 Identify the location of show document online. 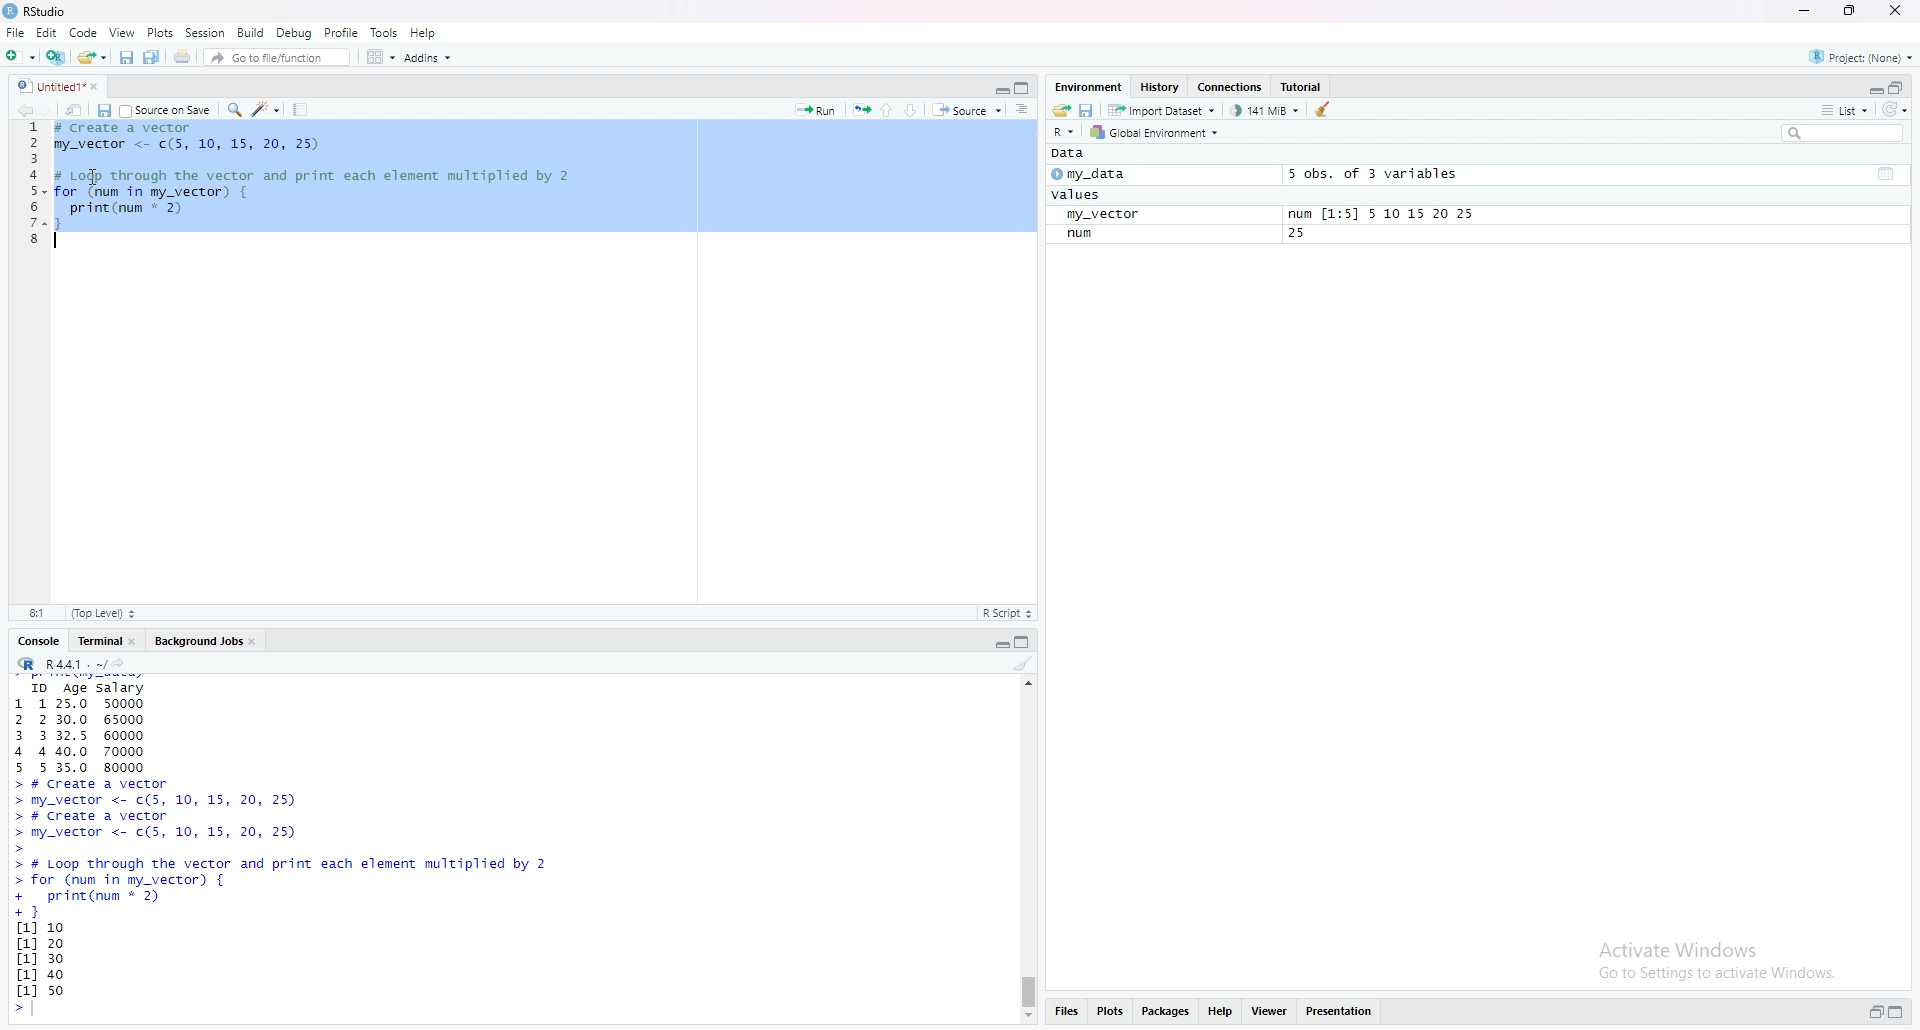
(1028, 111).